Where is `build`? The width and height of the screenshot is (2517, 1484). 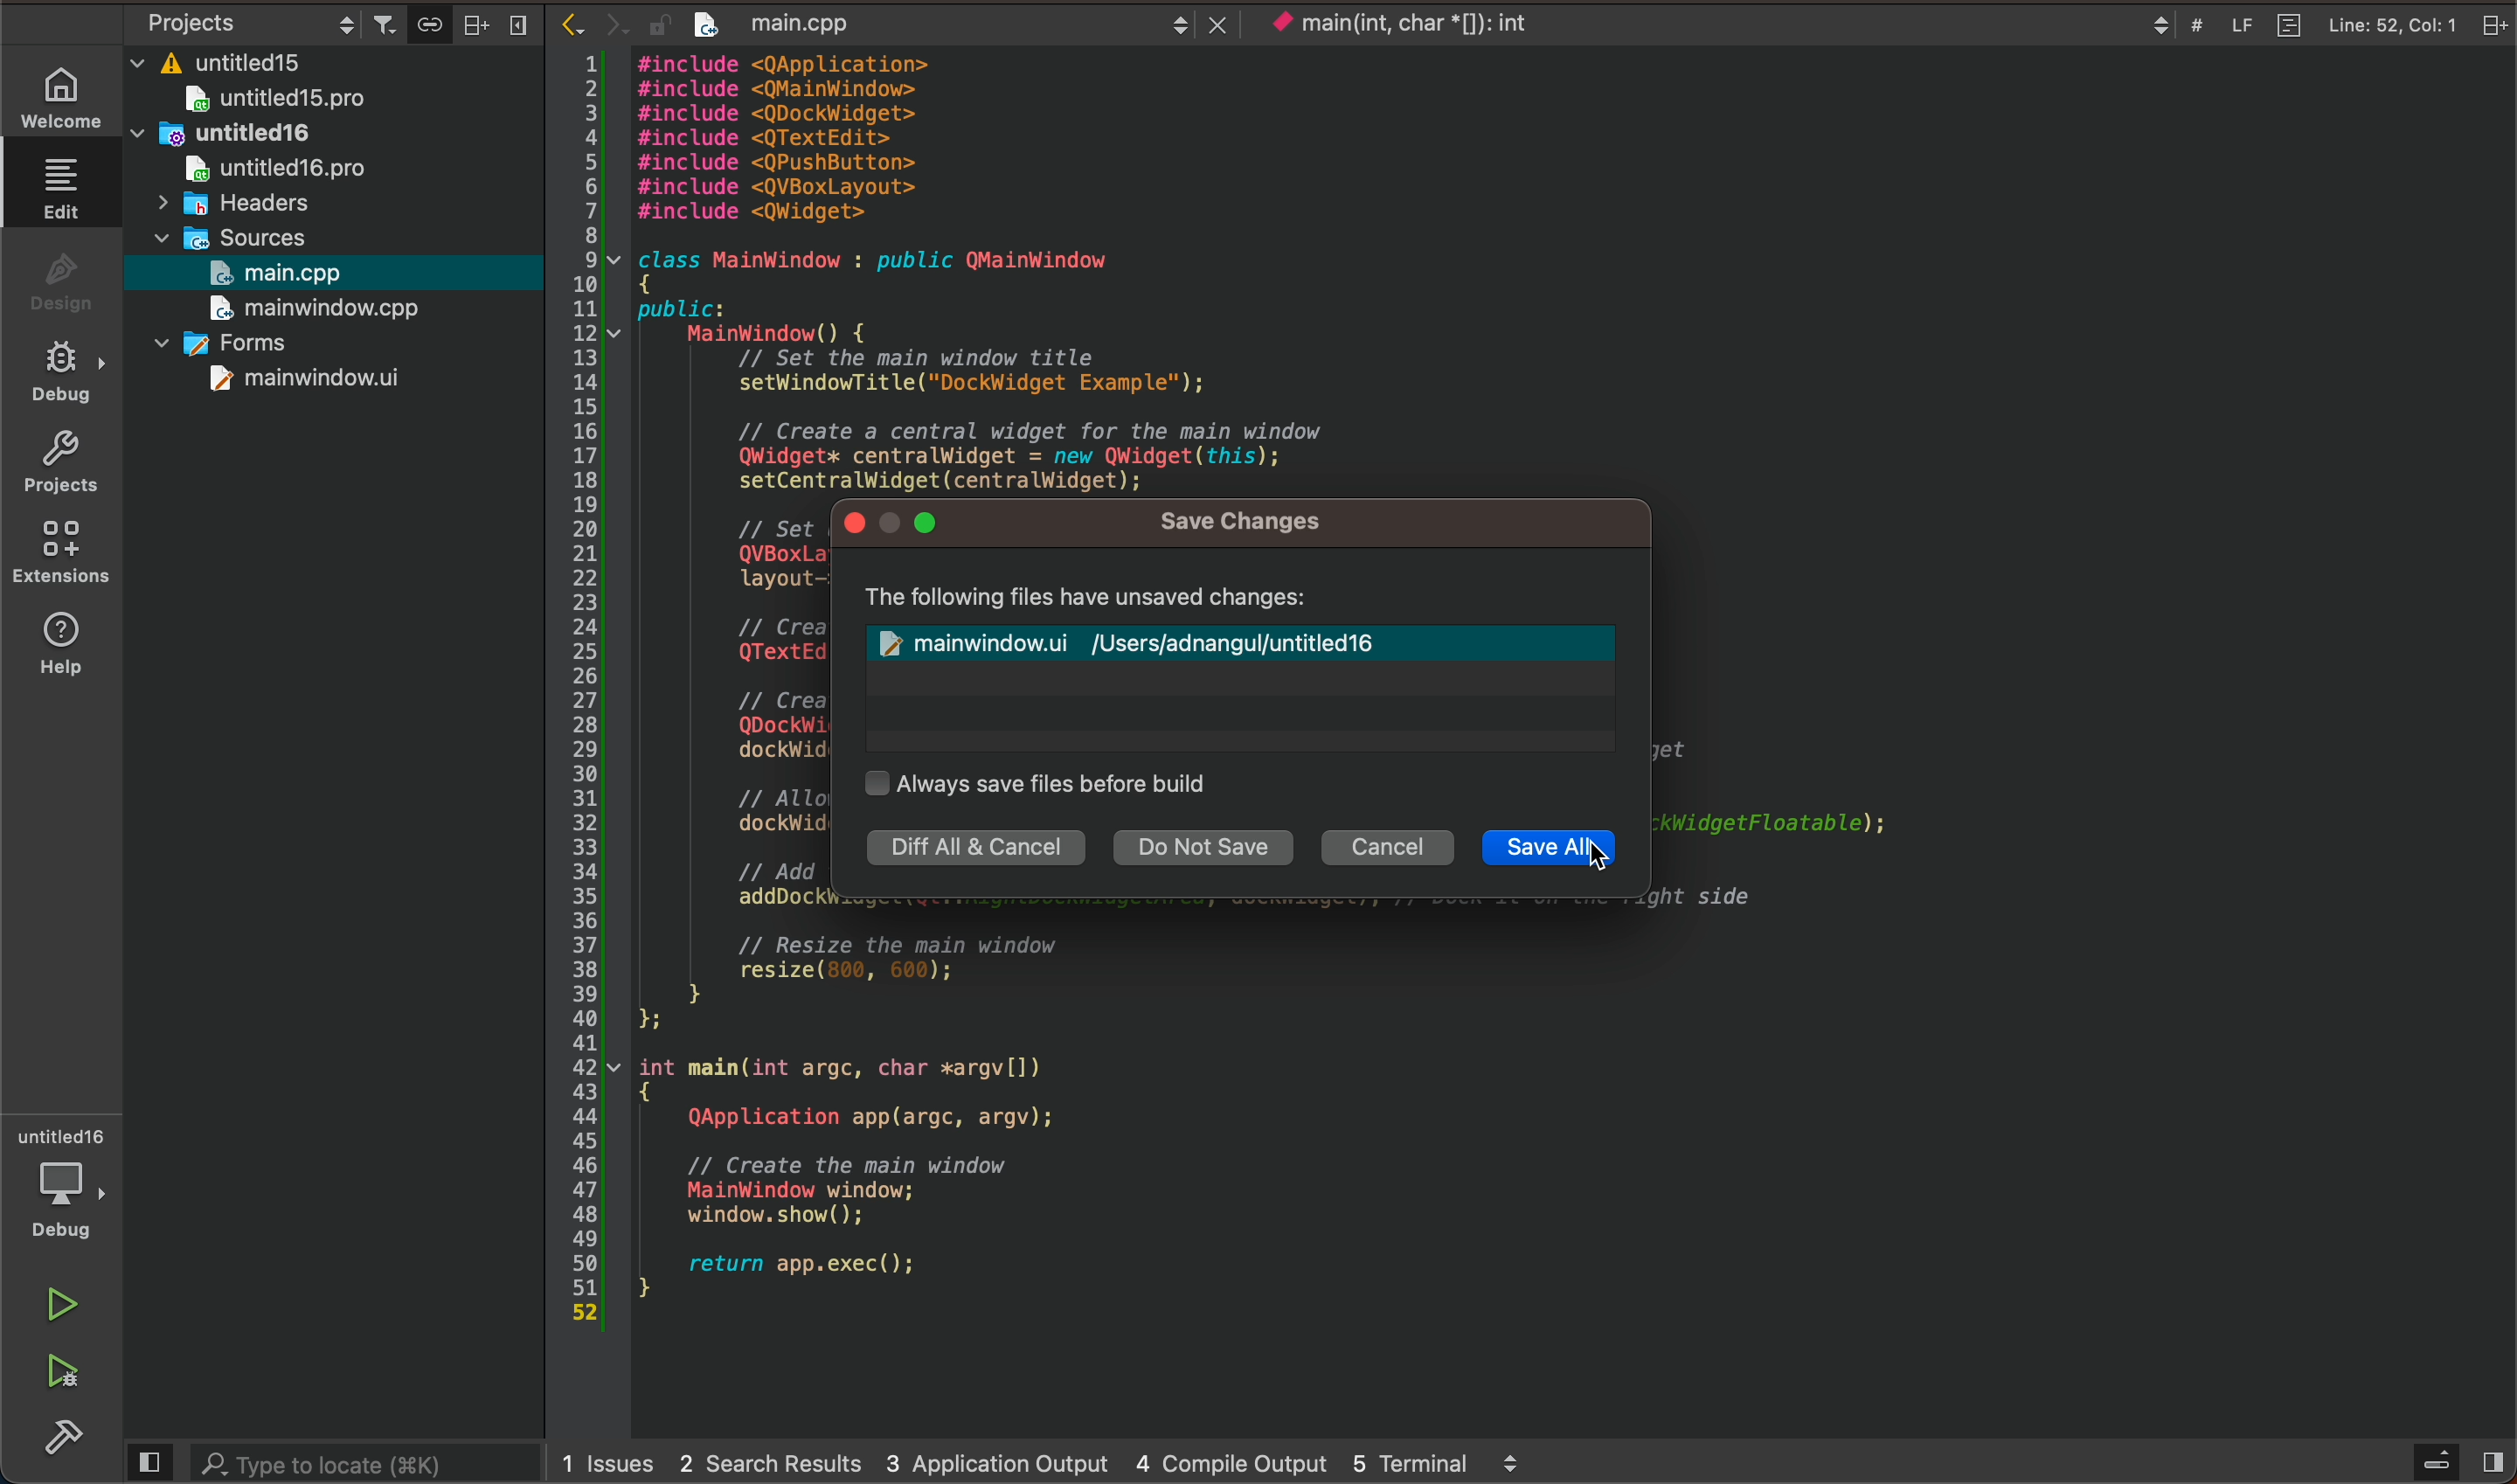
build is located at coordinates (73, 1438).